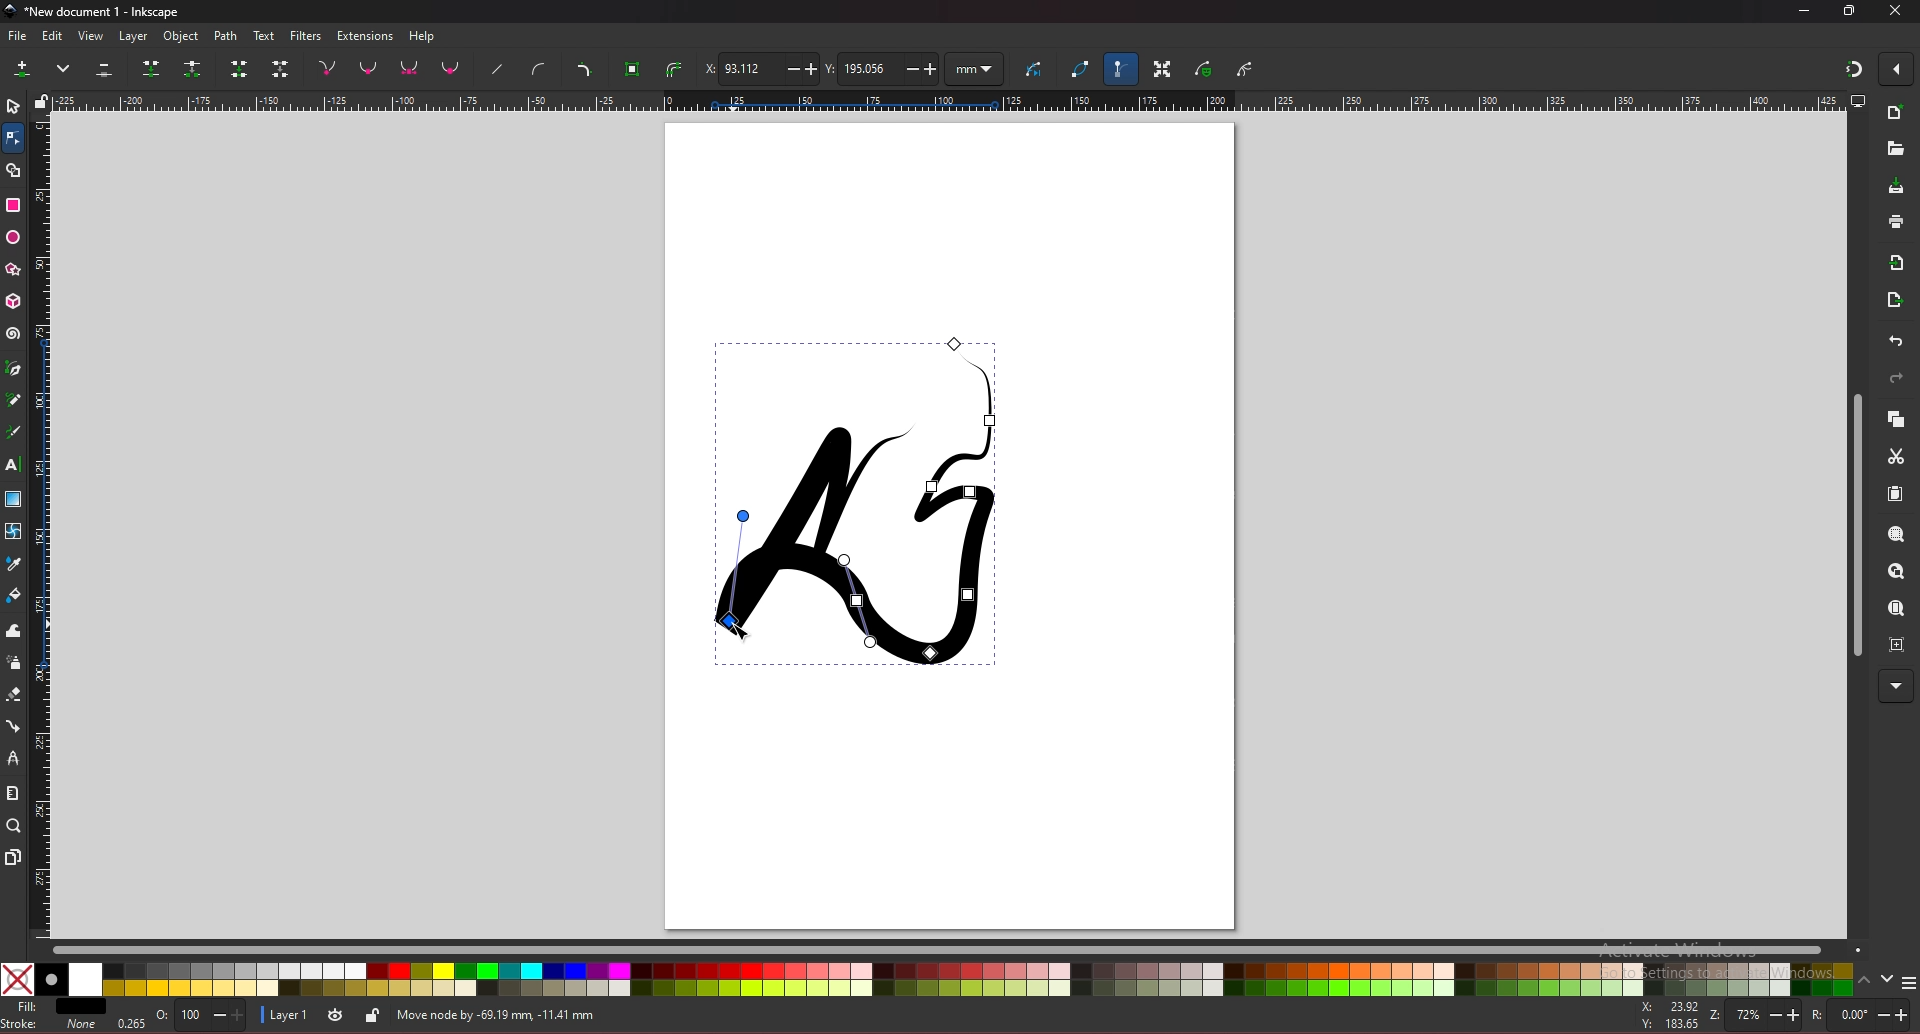 This screenshot has width=1920, height=1034. I want to click on paste, so click(1895, 494).